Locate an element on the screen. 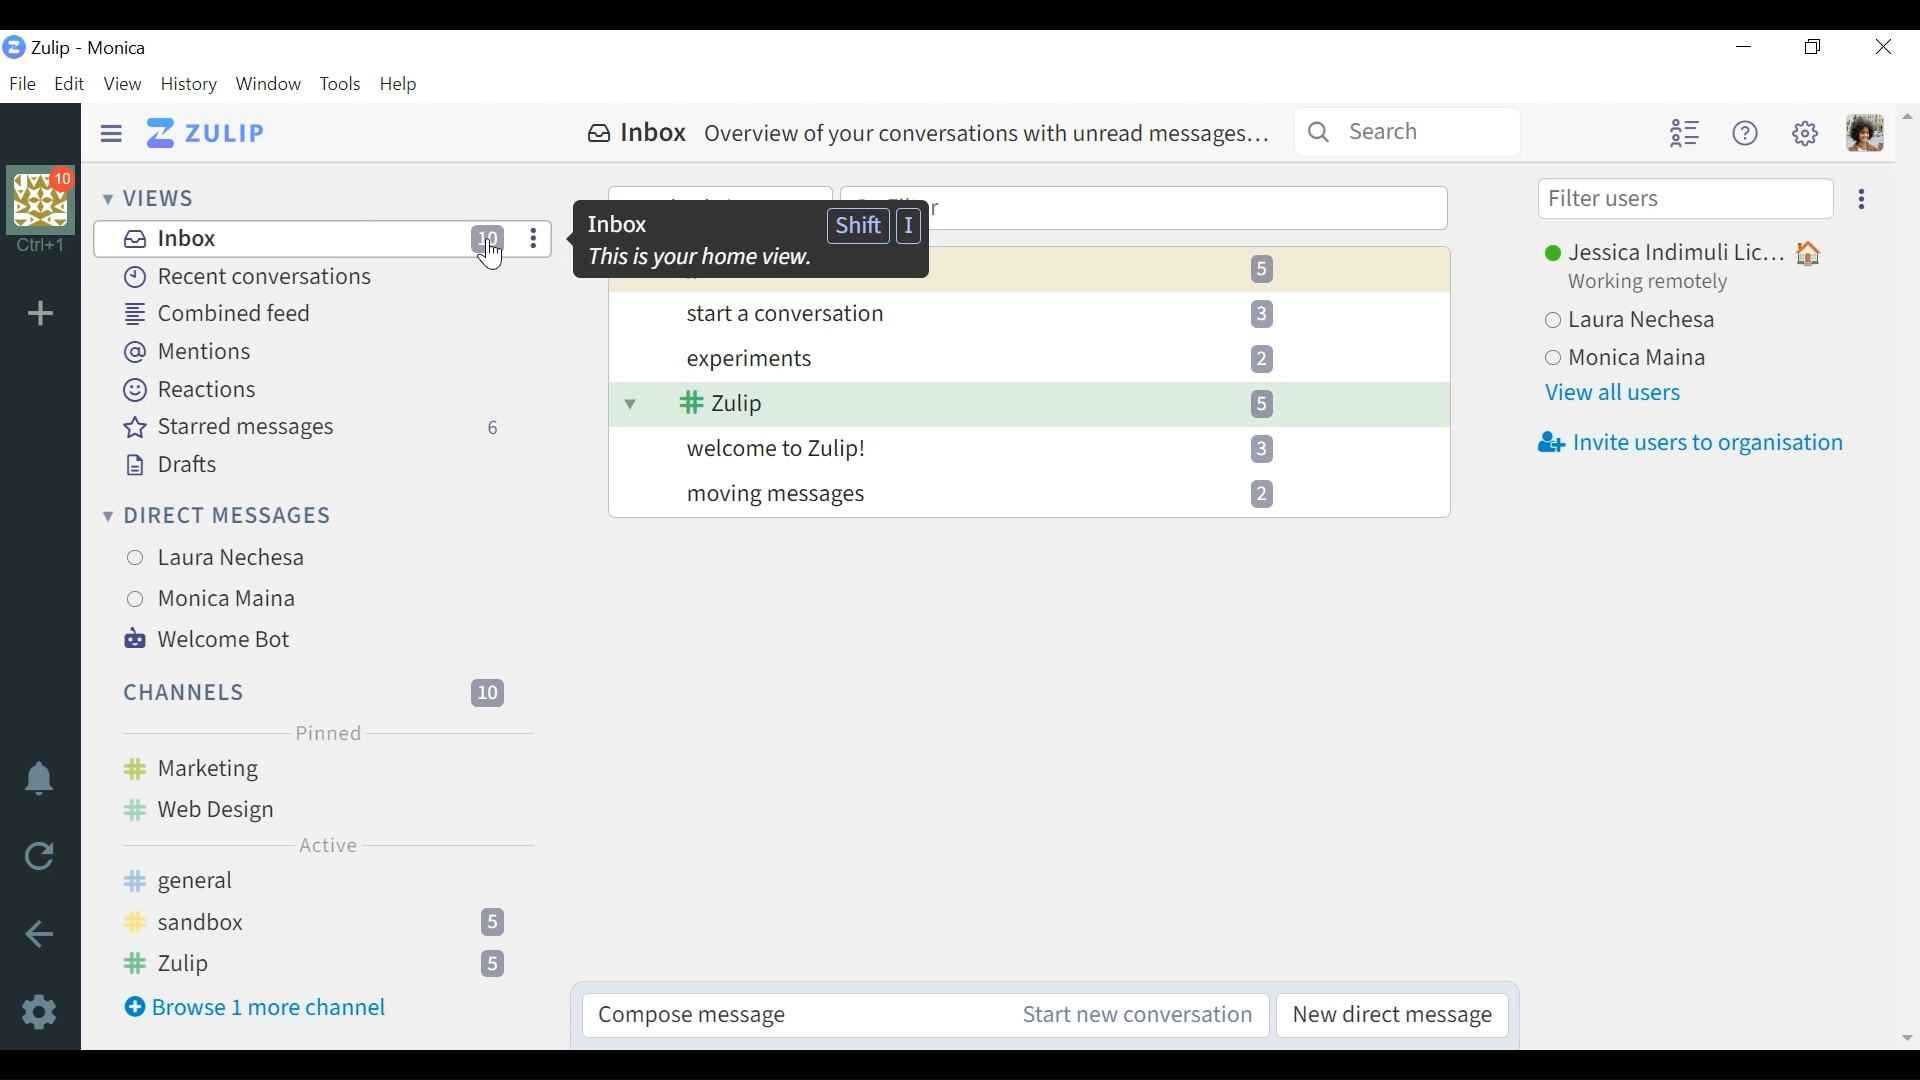 The width and height of the screenshot is (1920, 1080). Dialogue box is located at coordinates (749, 240).